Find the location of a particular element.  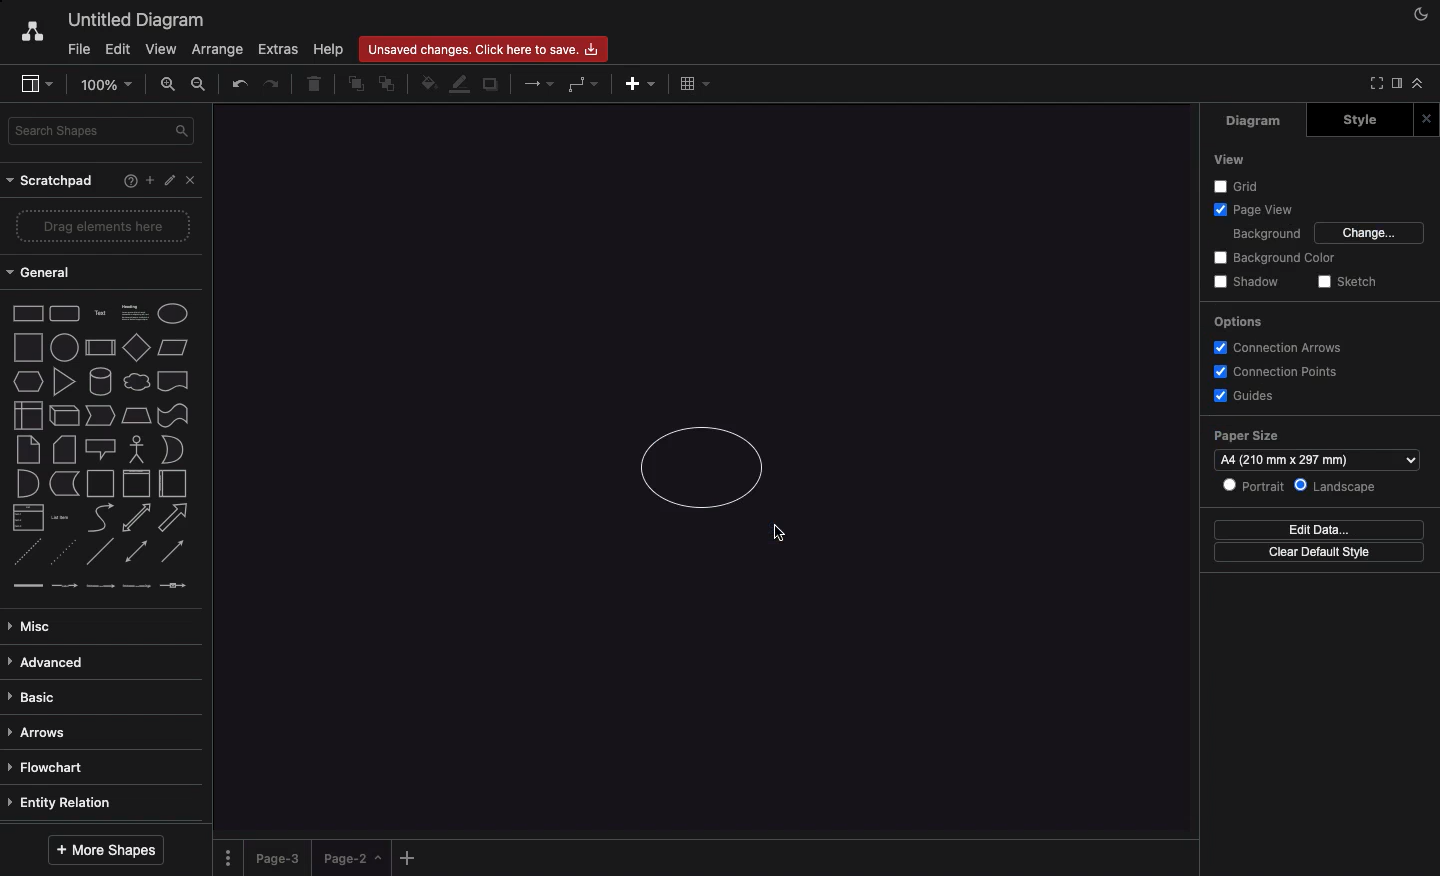

Grid is located at coordinates (1228, 185).